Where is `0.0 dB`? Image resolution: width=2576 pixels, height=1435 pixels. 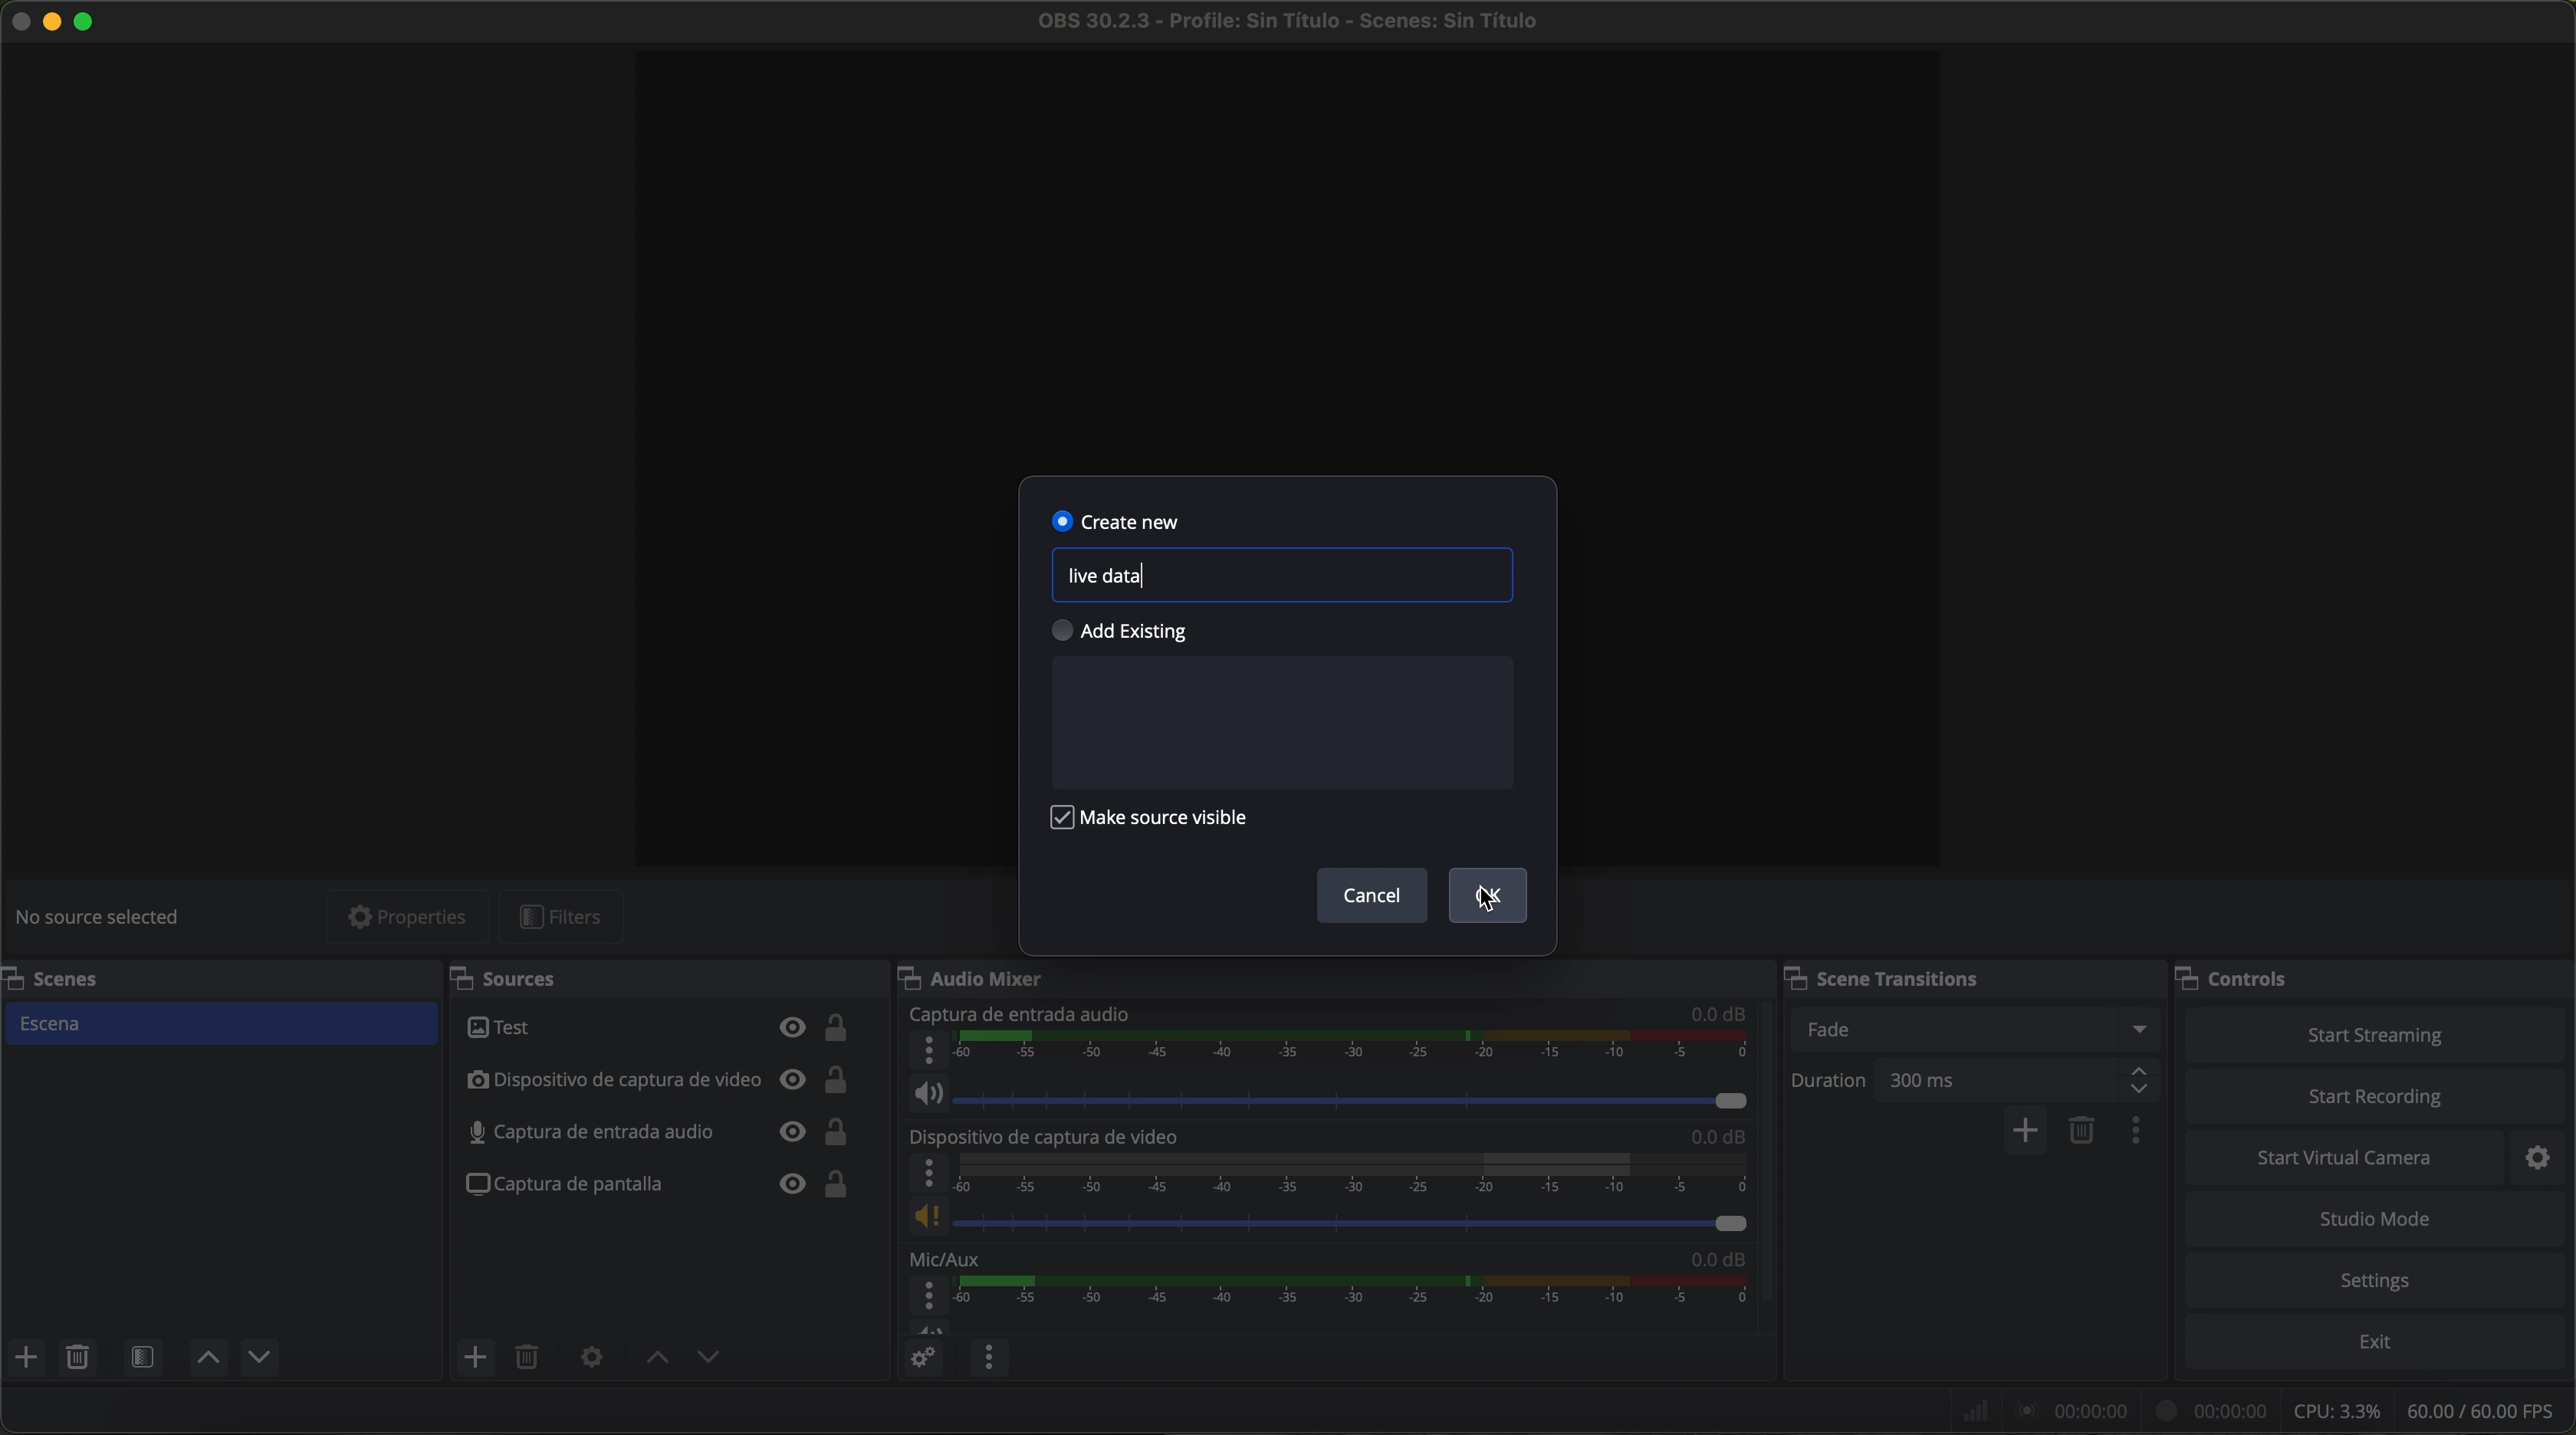
0.0 dB is located at coordinates (1708, 1261).